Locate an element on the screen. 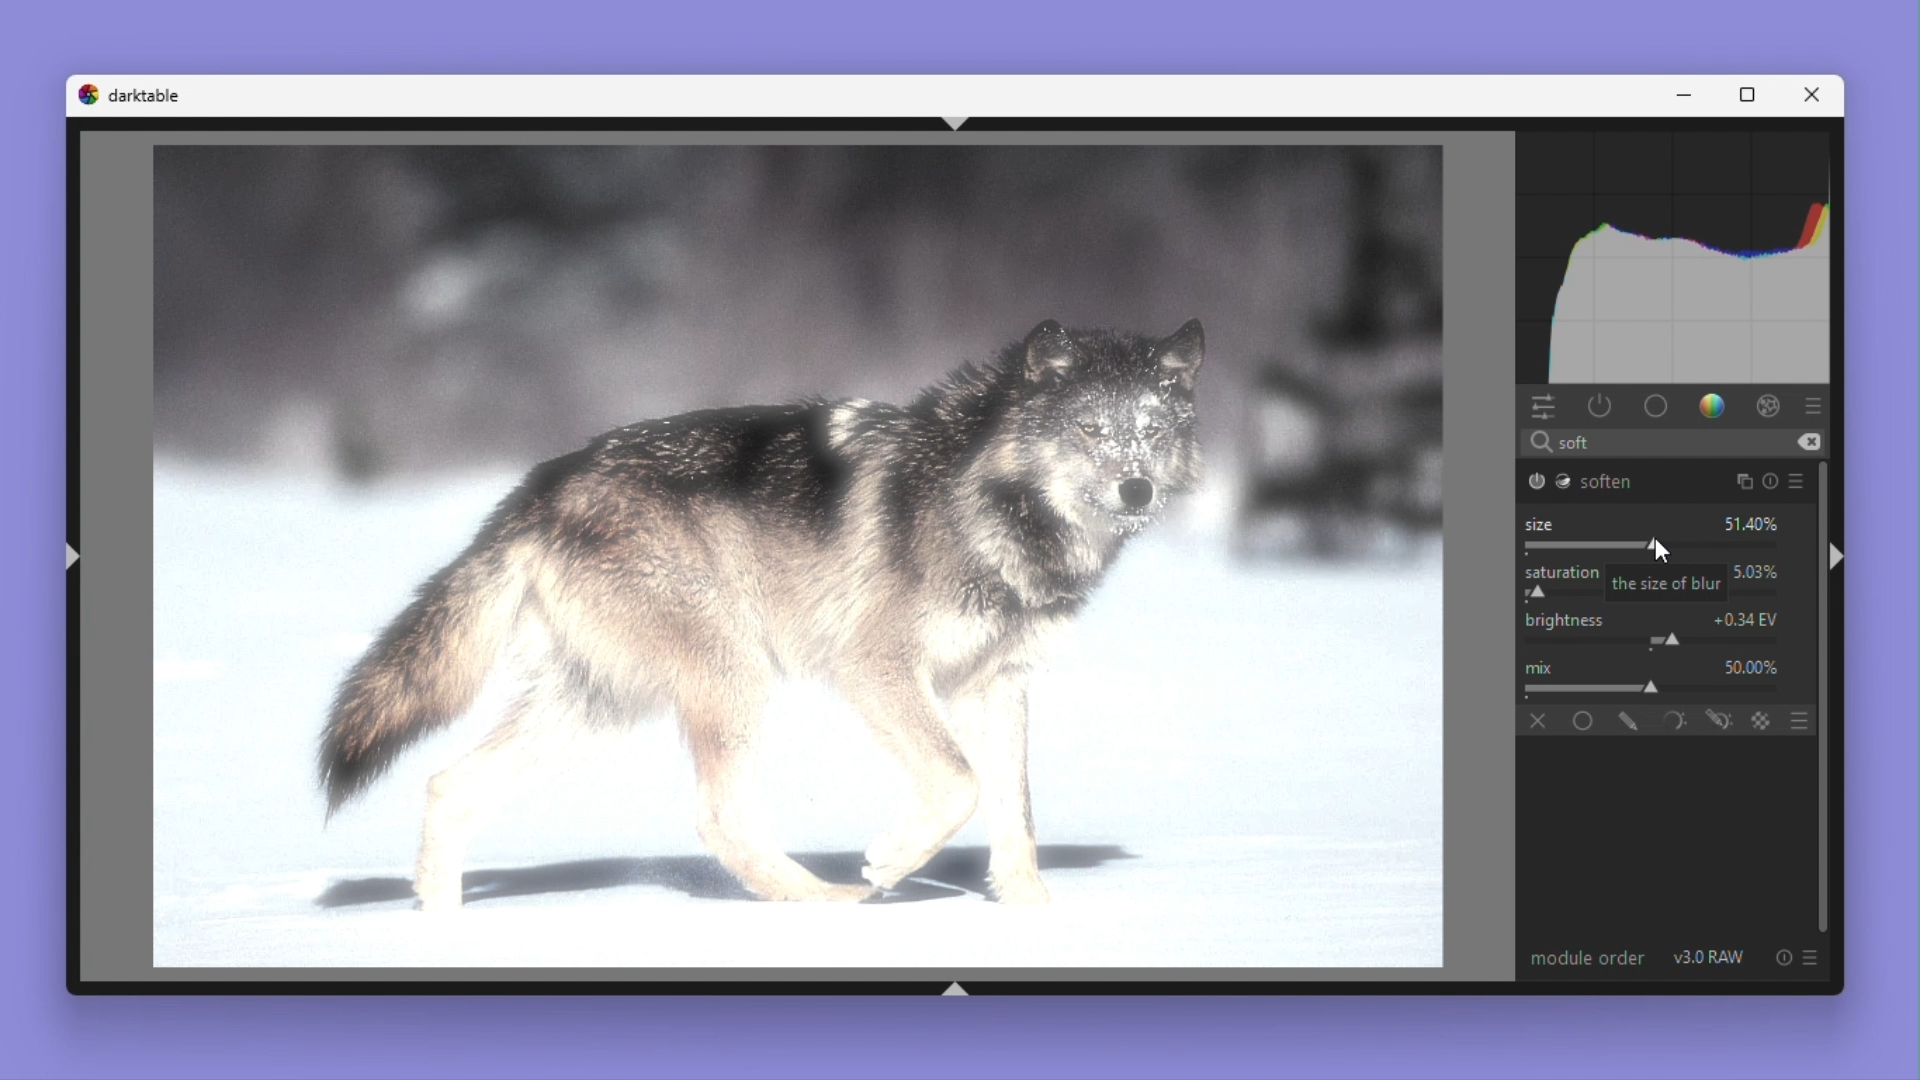 This screenshot has height=1080, width=1920. Colour  is located at coordinates (1715, 407).